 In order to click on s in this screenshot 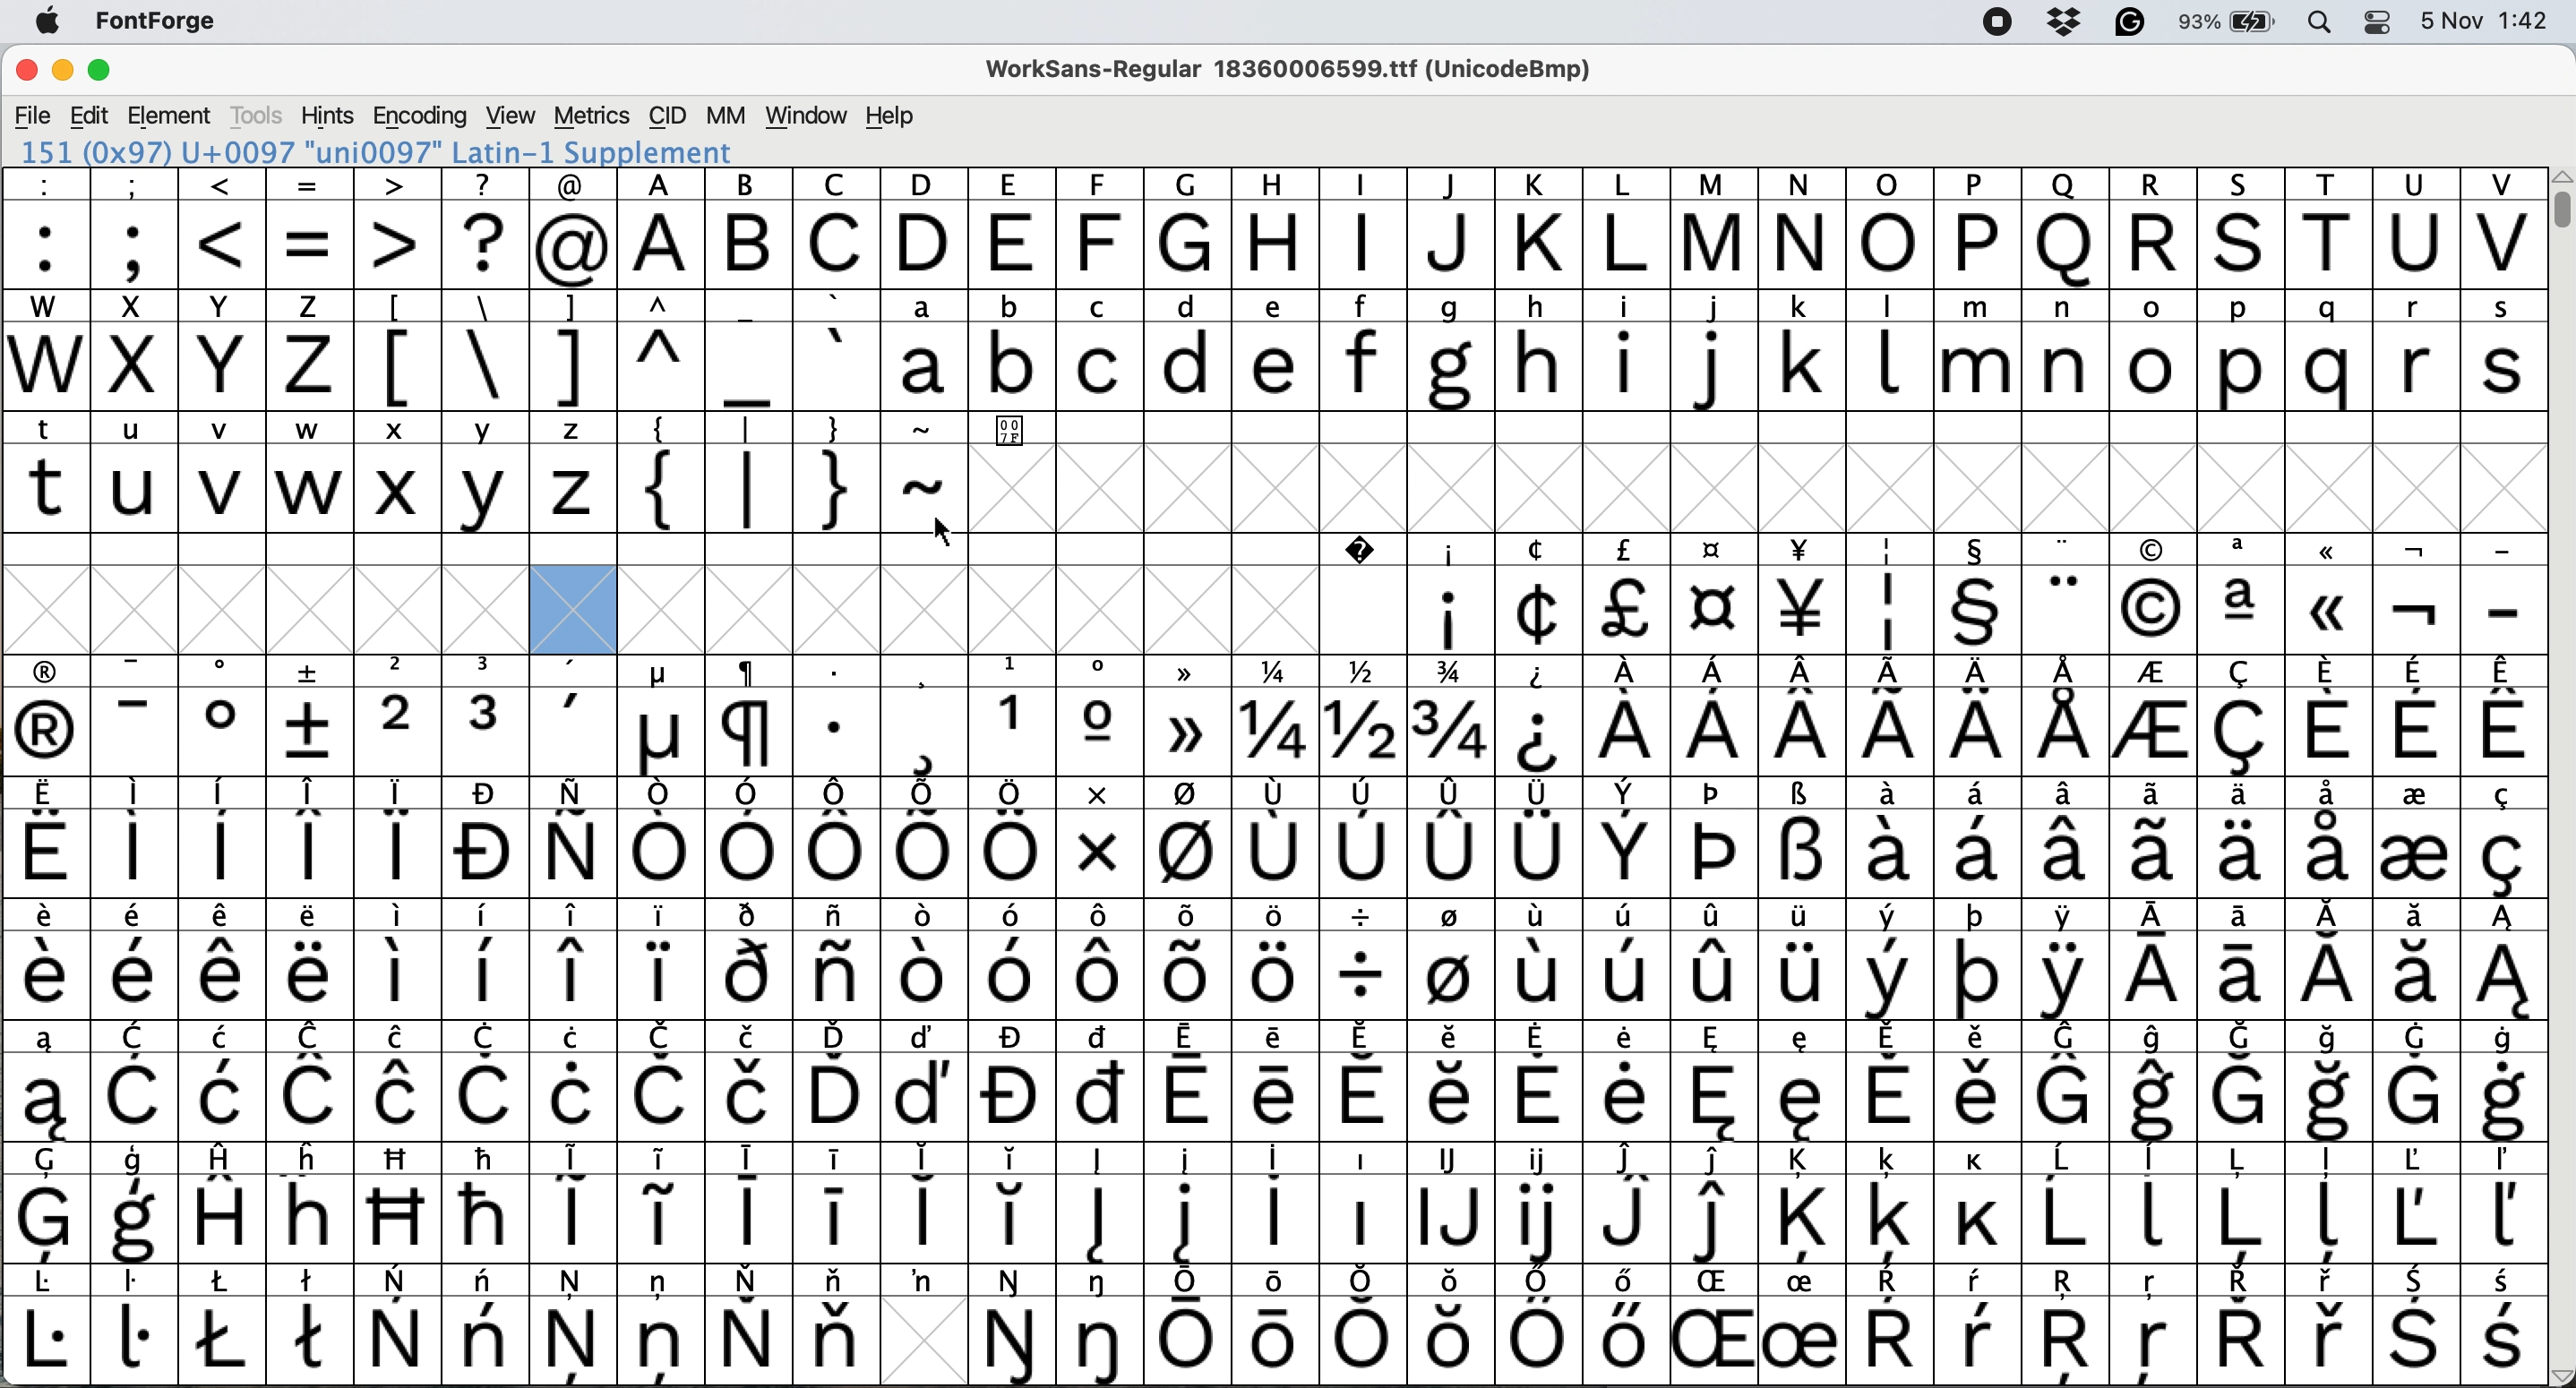, I will do `click(2504, 351)`.